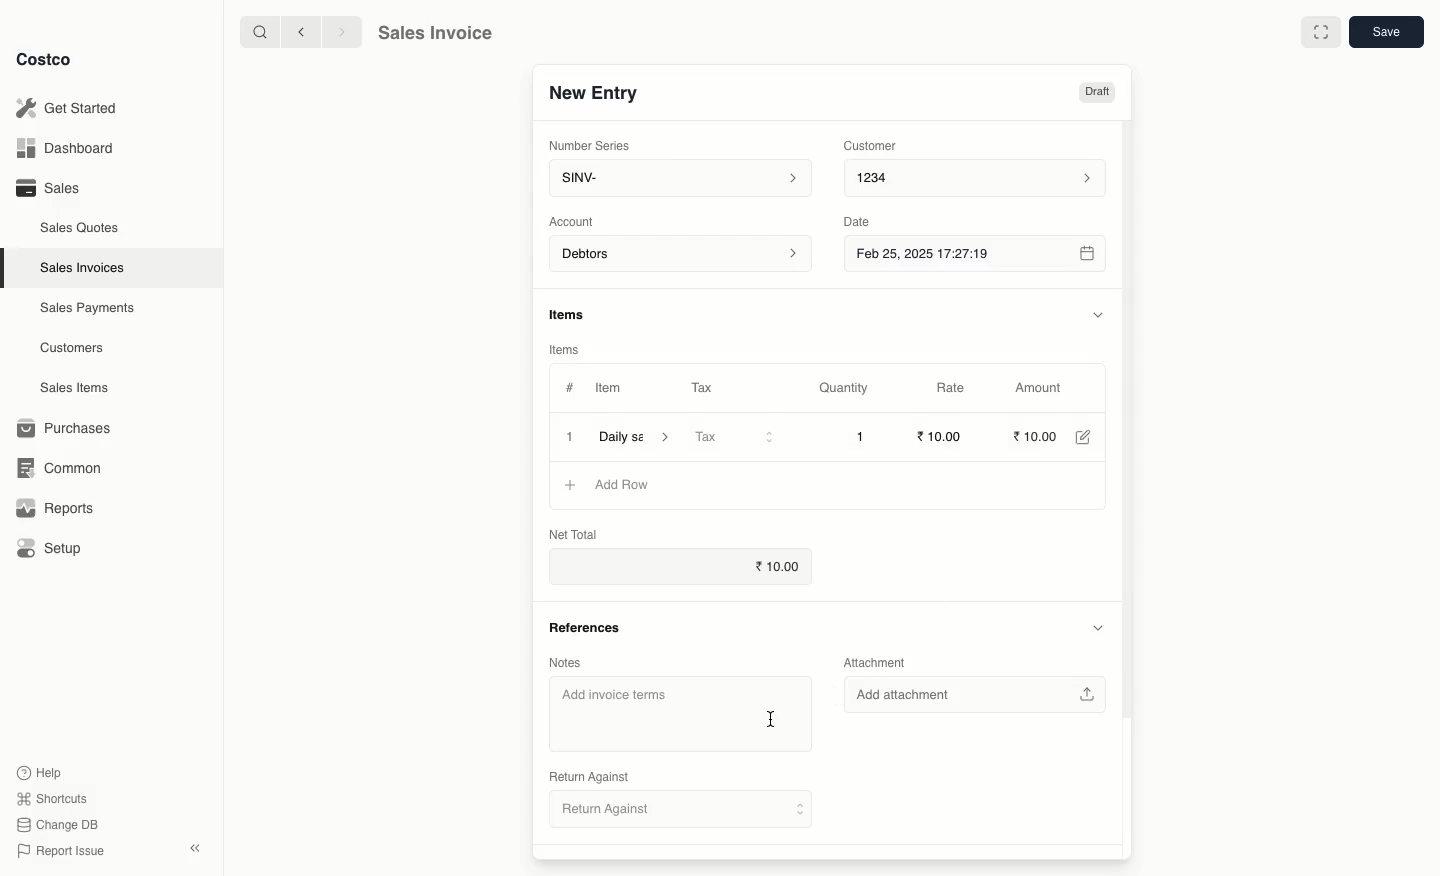  Describe the element at coordinates (574, 222) in the screenshot. I see `‘Account` at that location.